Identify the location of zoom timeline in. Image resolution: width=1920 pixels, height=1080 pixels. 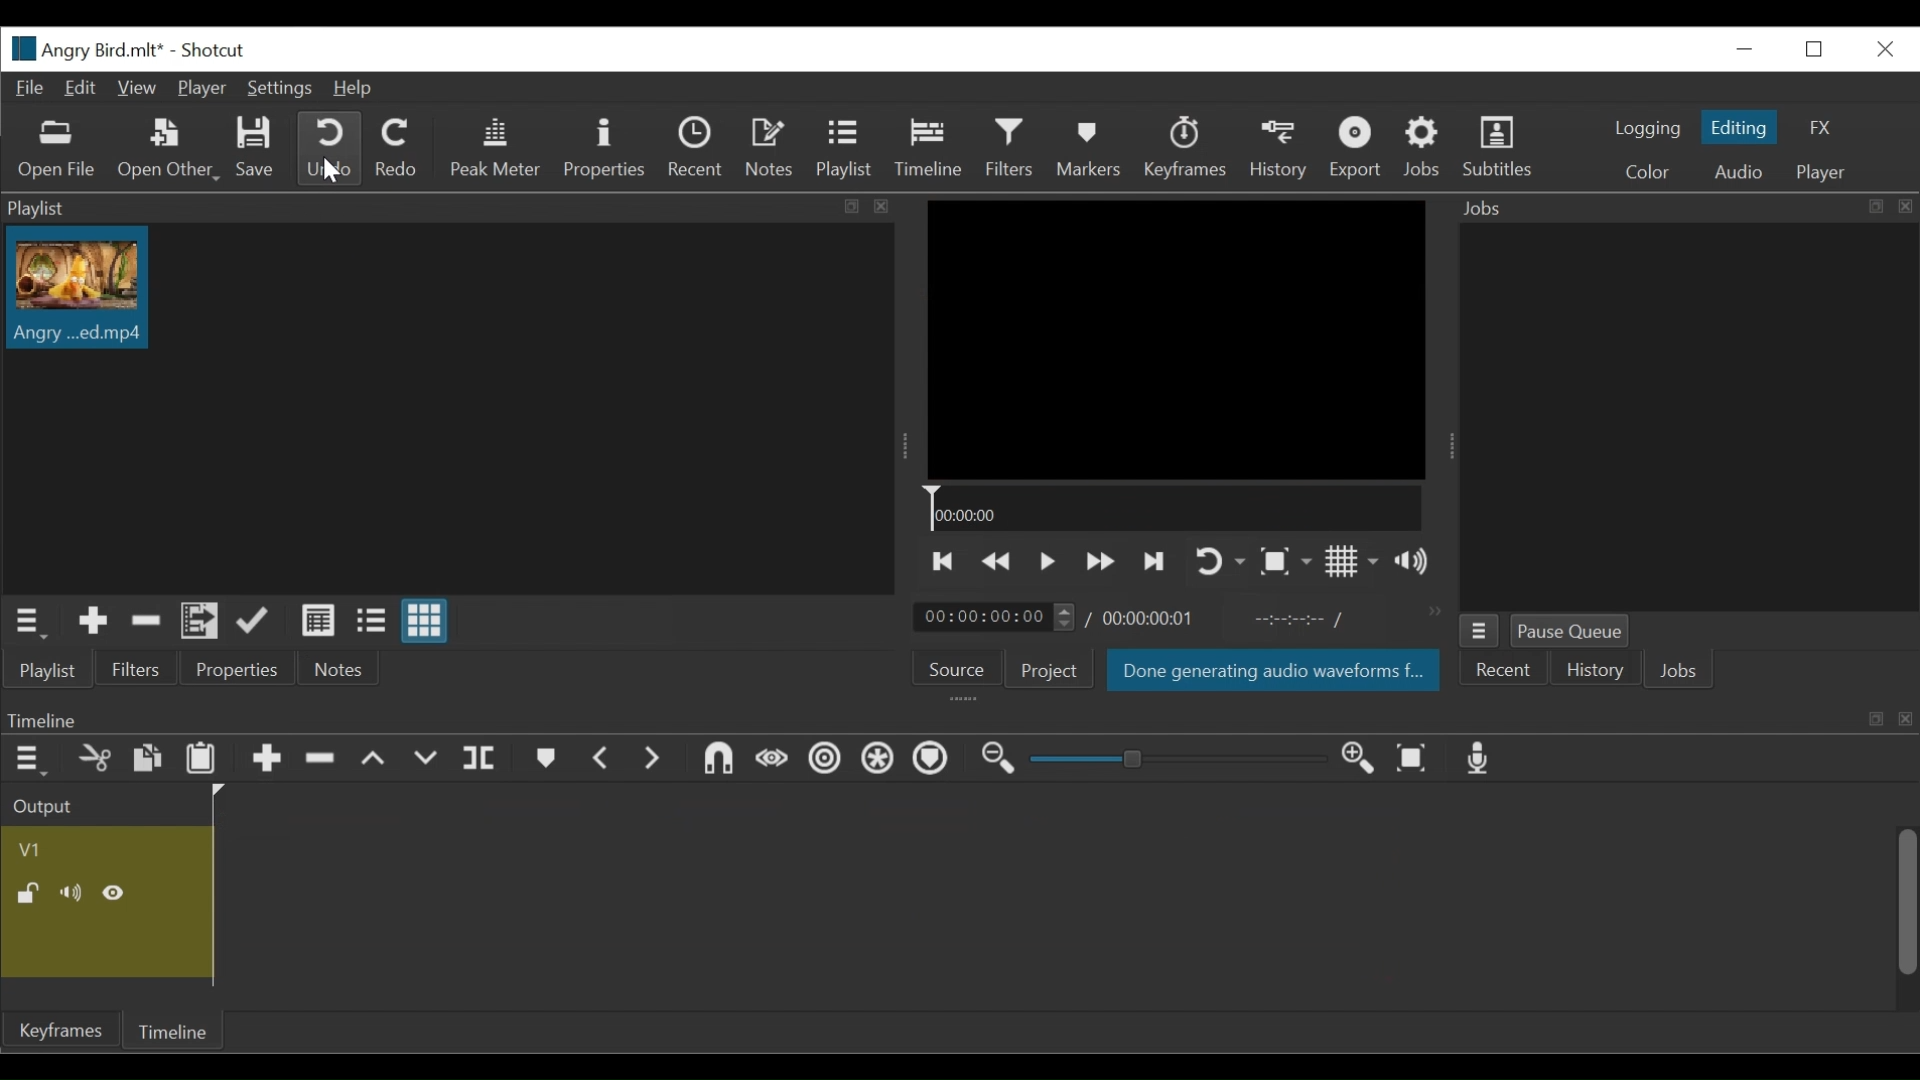
(1358, 758).